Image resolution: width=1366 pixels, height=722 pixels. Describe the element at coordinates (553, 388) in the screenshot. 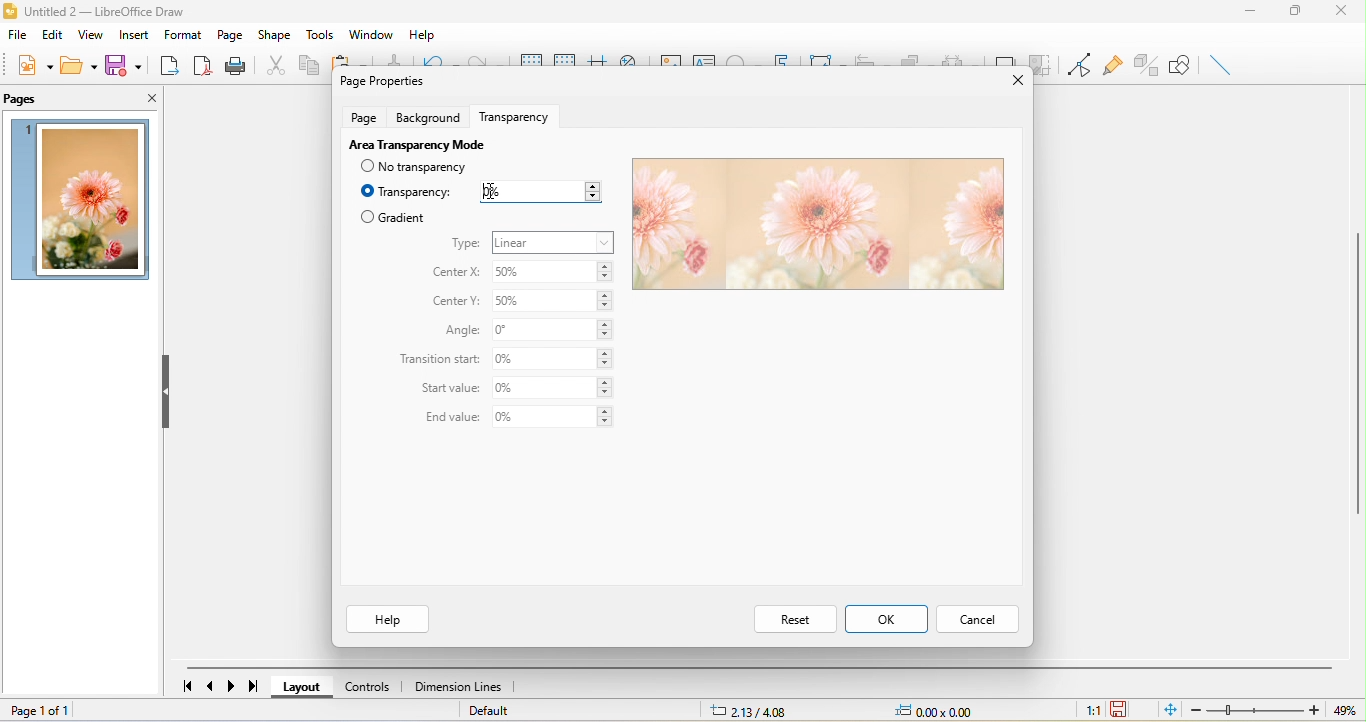

I see `0%` at that location.